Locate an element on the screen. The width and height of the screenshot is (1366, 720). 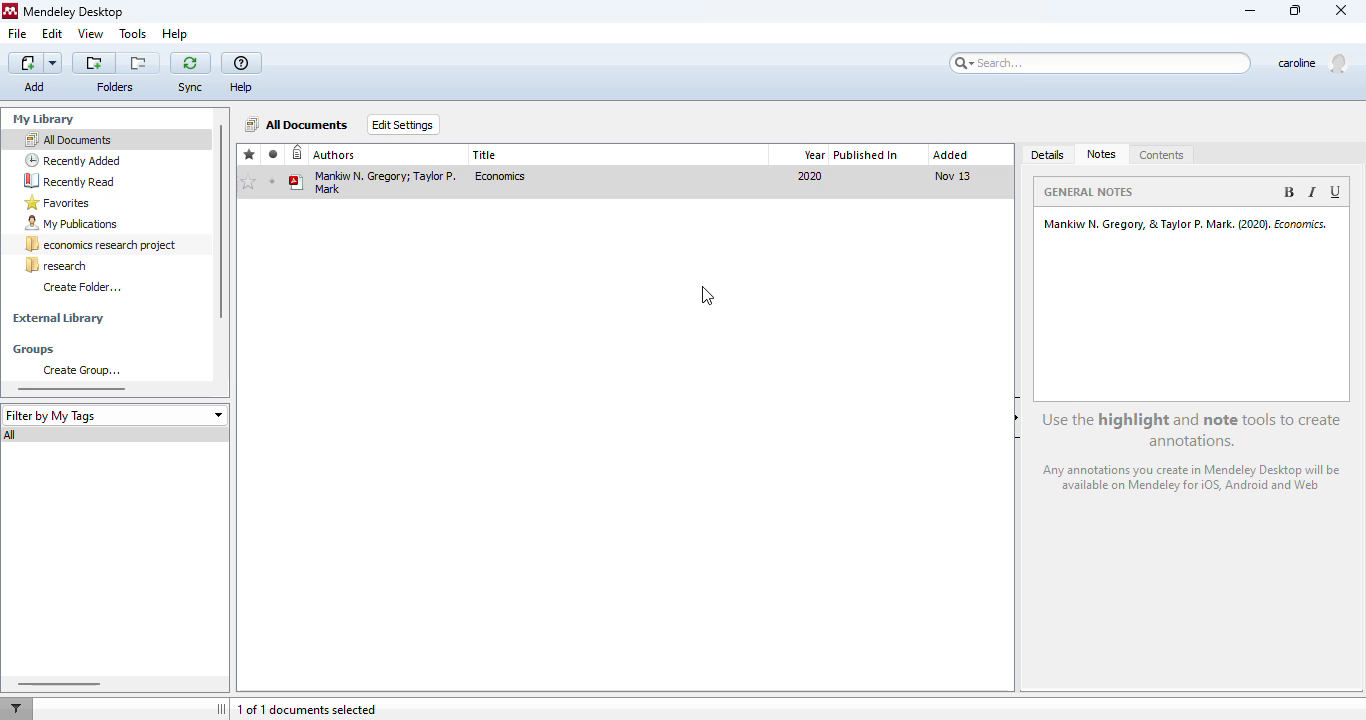
read/unread is located at coordinates (274, 154).